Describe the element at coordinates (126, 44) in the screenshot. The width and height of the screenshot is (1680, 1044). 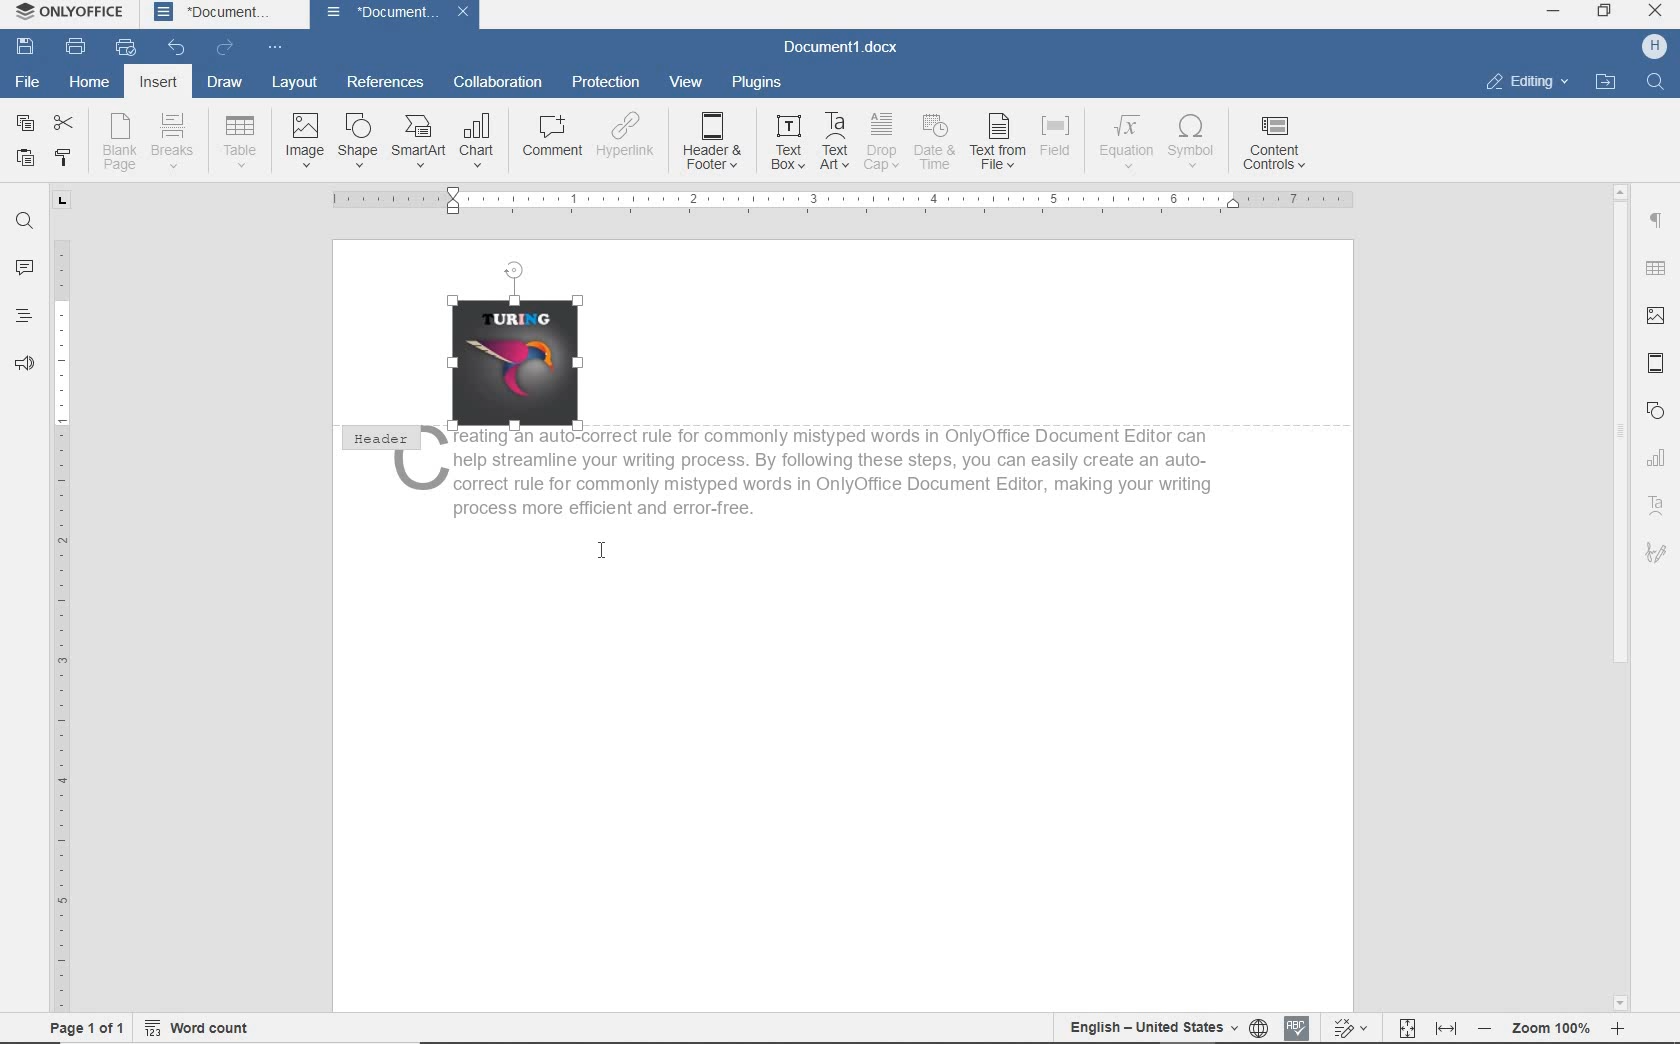
I see `QUICK PRINT` at that location.